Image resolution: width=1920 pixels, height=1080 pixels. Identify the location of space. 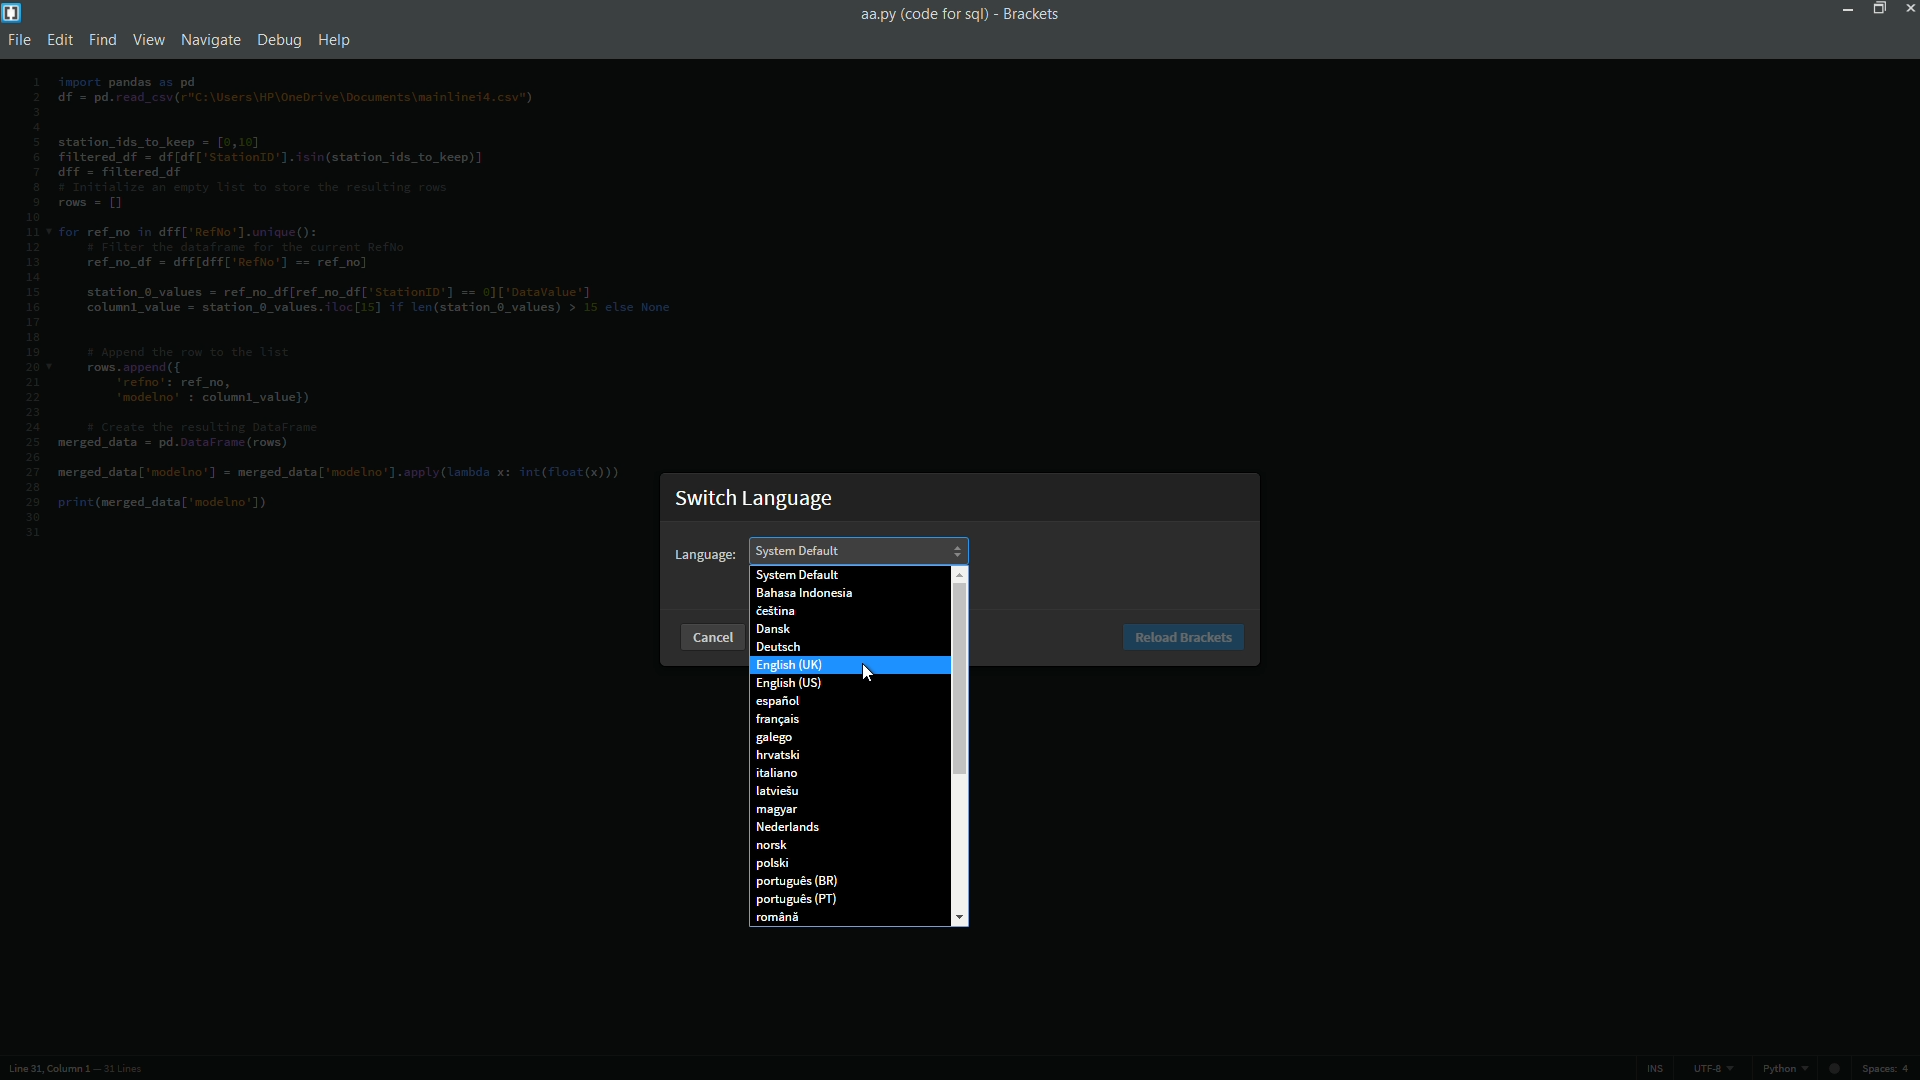
(1891, 1070).